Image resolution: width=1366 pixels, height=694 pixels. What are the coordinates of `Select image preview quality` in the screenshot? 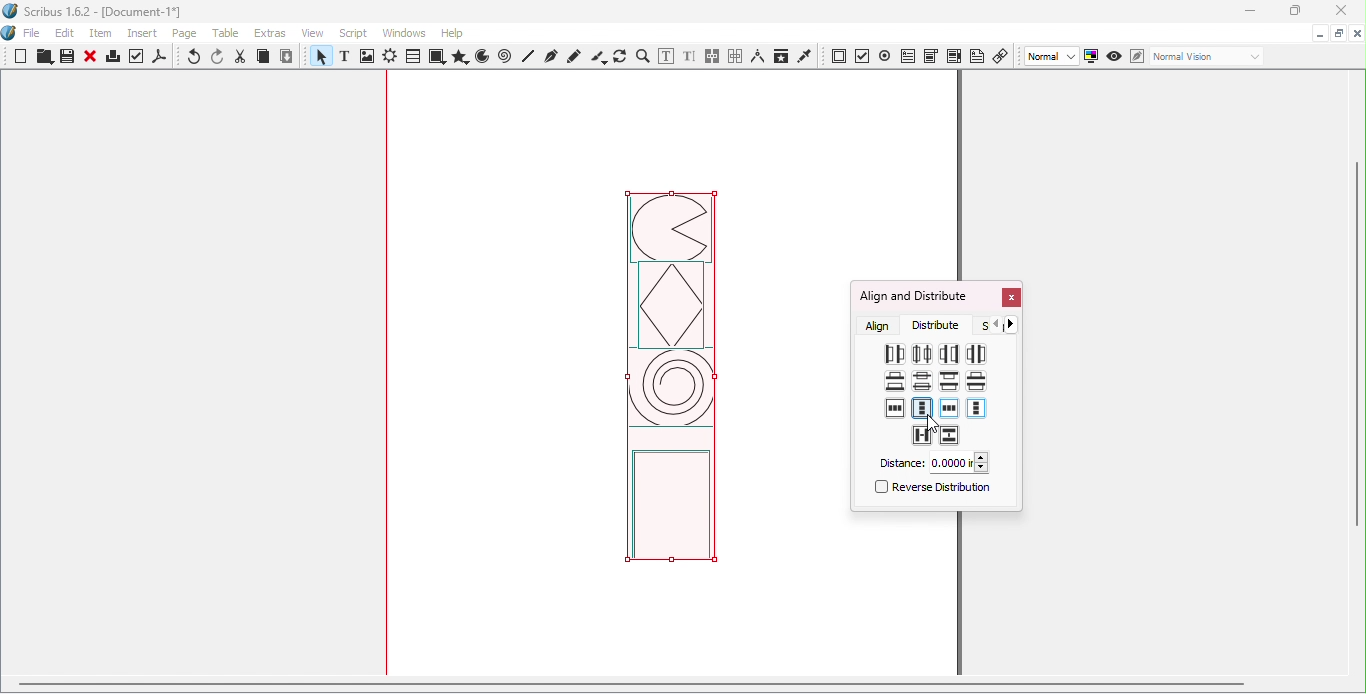 It's located at (1053, 57).